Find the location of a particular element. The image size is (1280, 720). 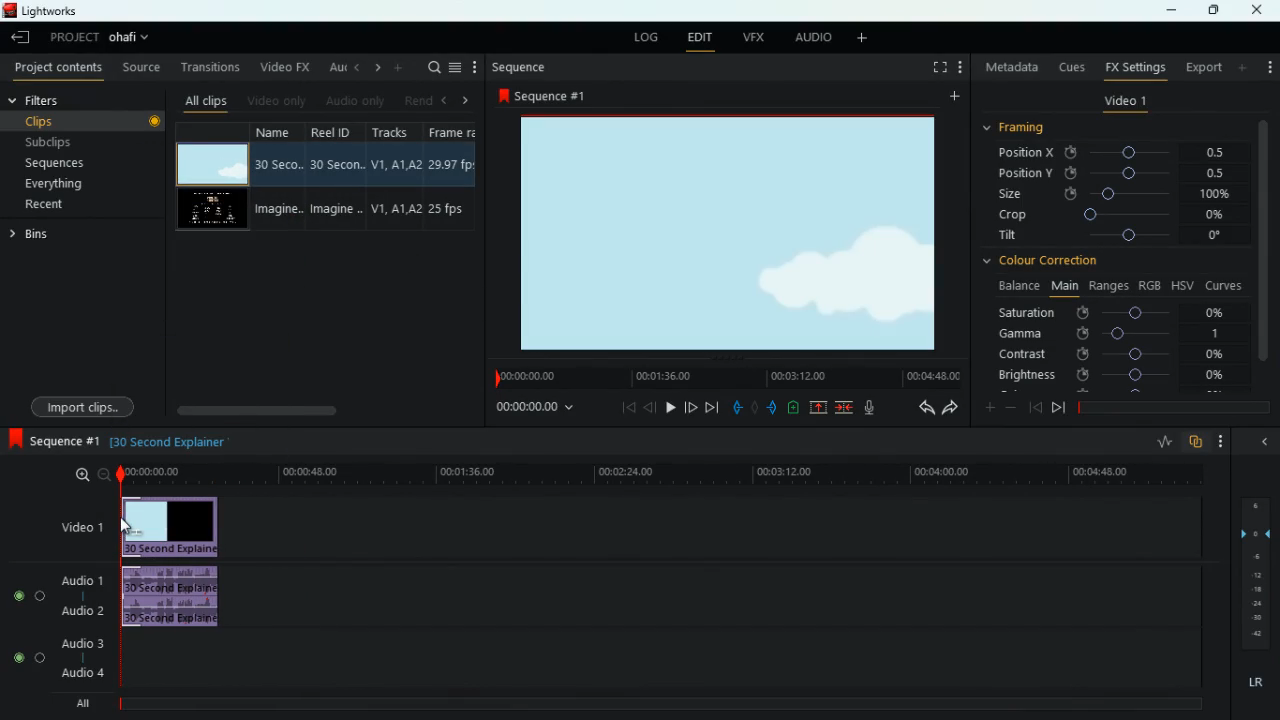

import clips is located at coordinates (82, 407).